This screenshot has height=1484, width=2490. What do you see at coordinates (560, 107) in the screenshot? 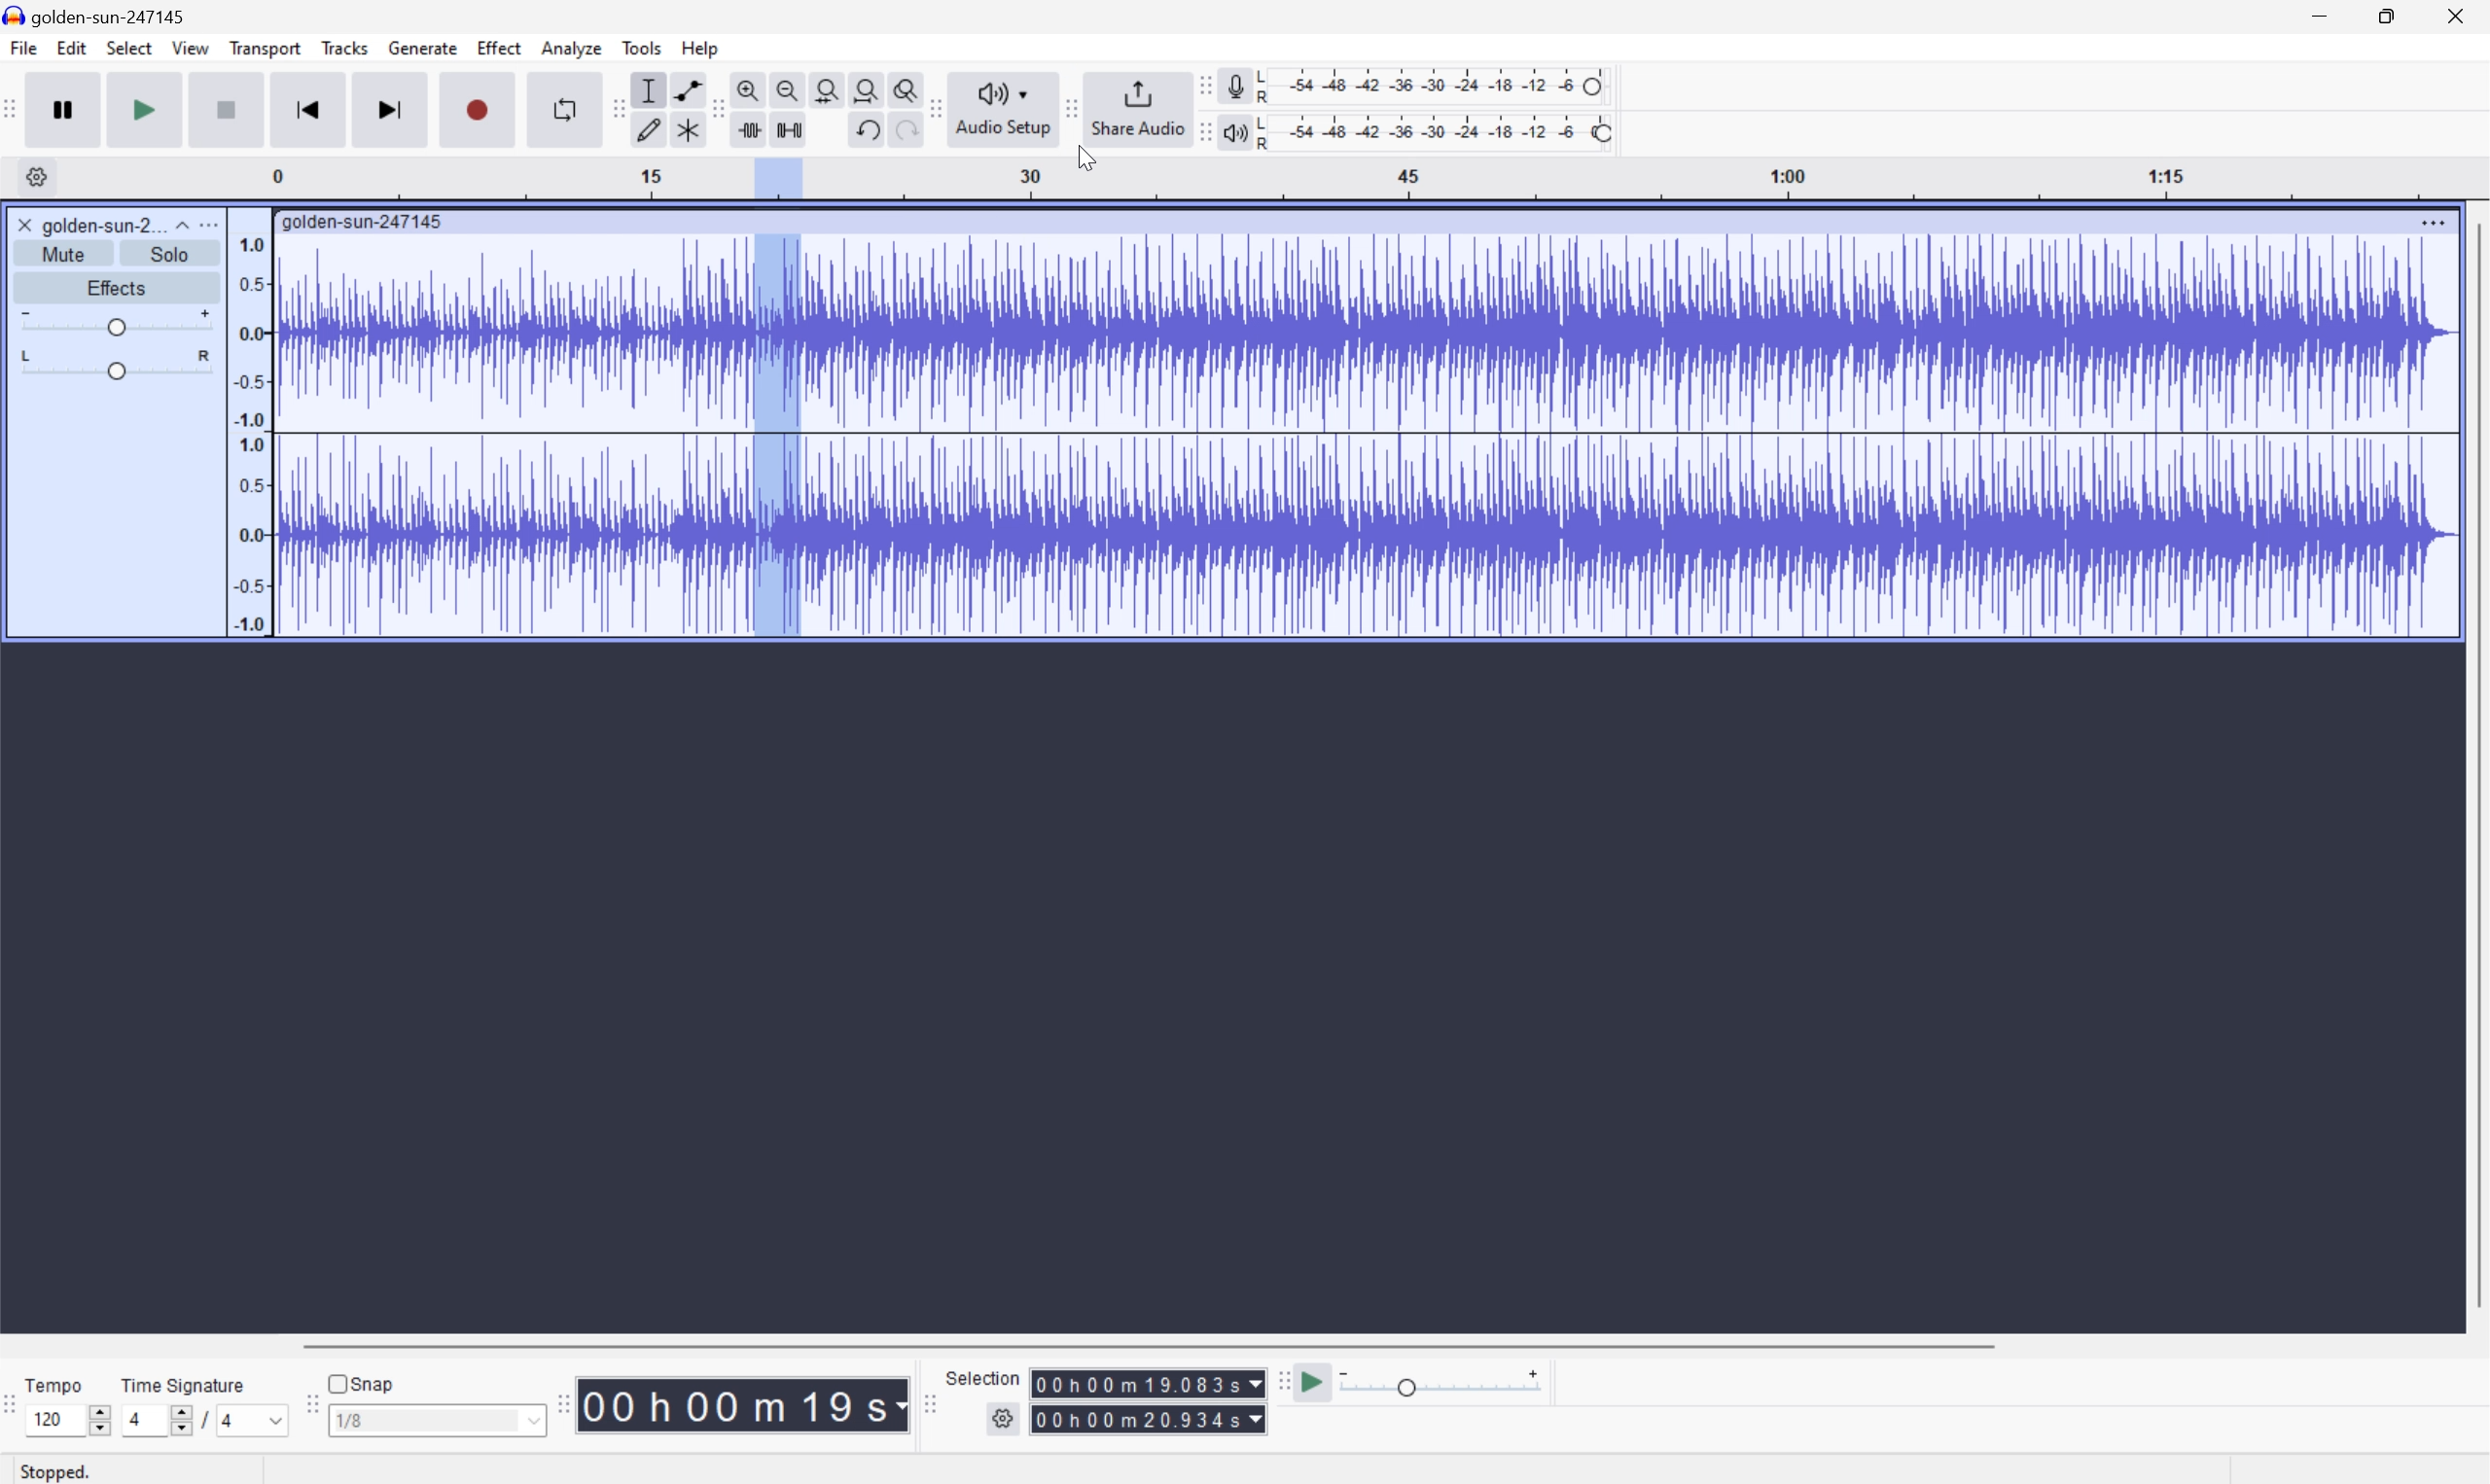
I see `Enable looping` at bounding box center [560, 107].